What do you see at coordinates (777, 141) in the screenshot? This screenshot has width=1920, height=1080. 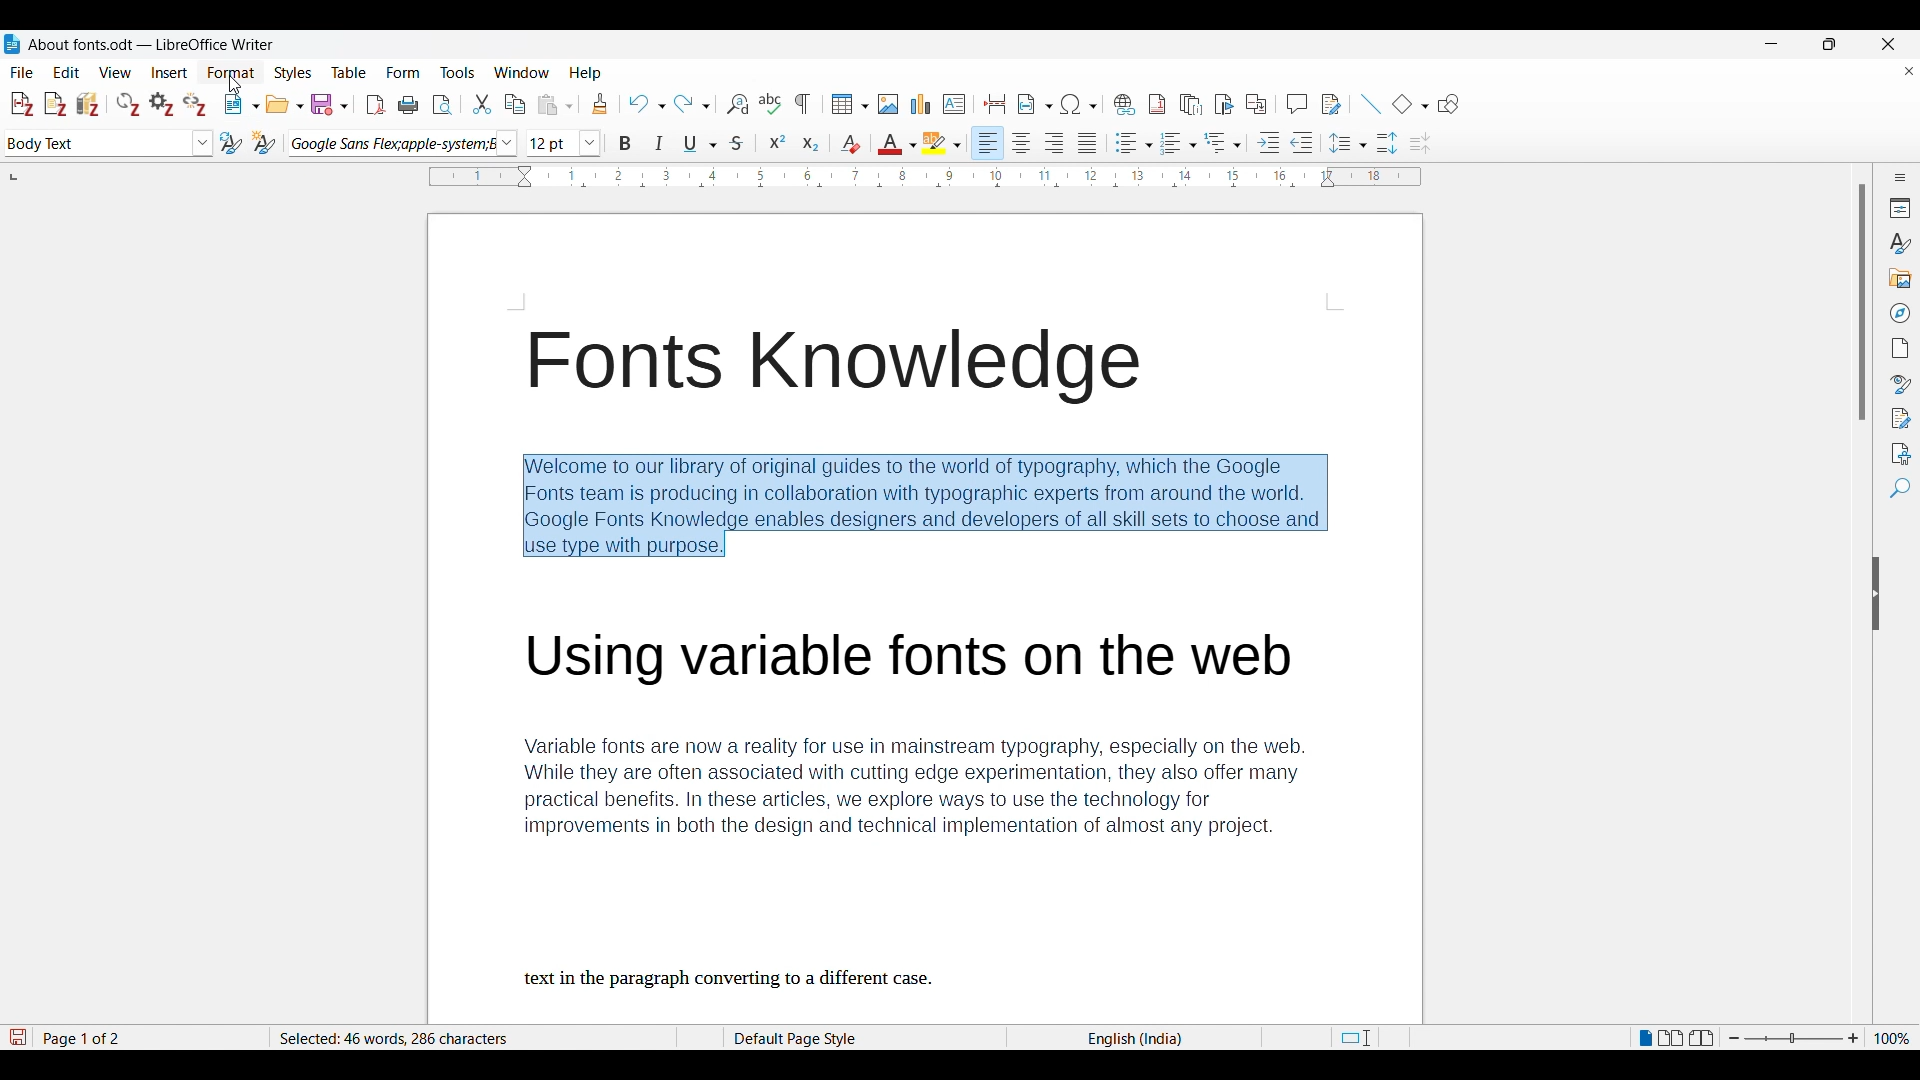 I see `Superscript` at bounding box center [777, 141].